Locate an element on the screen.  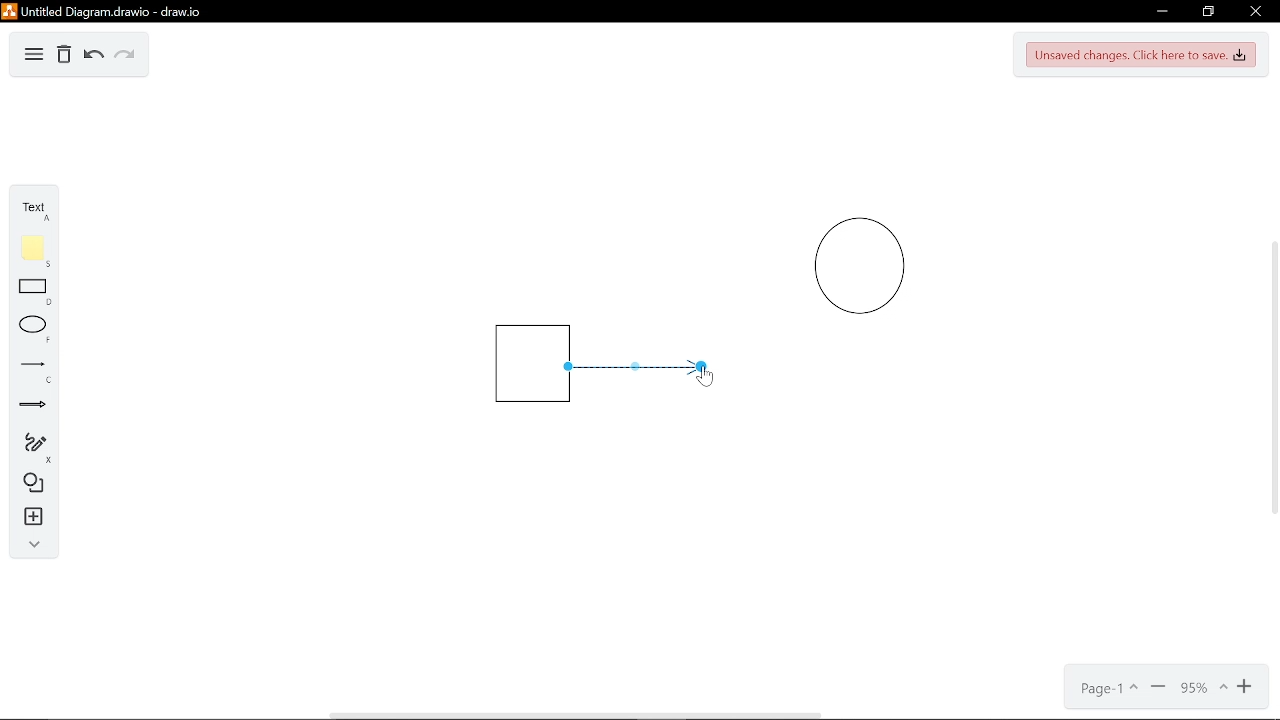
Zoom out is located at coordinates (1158, 686).